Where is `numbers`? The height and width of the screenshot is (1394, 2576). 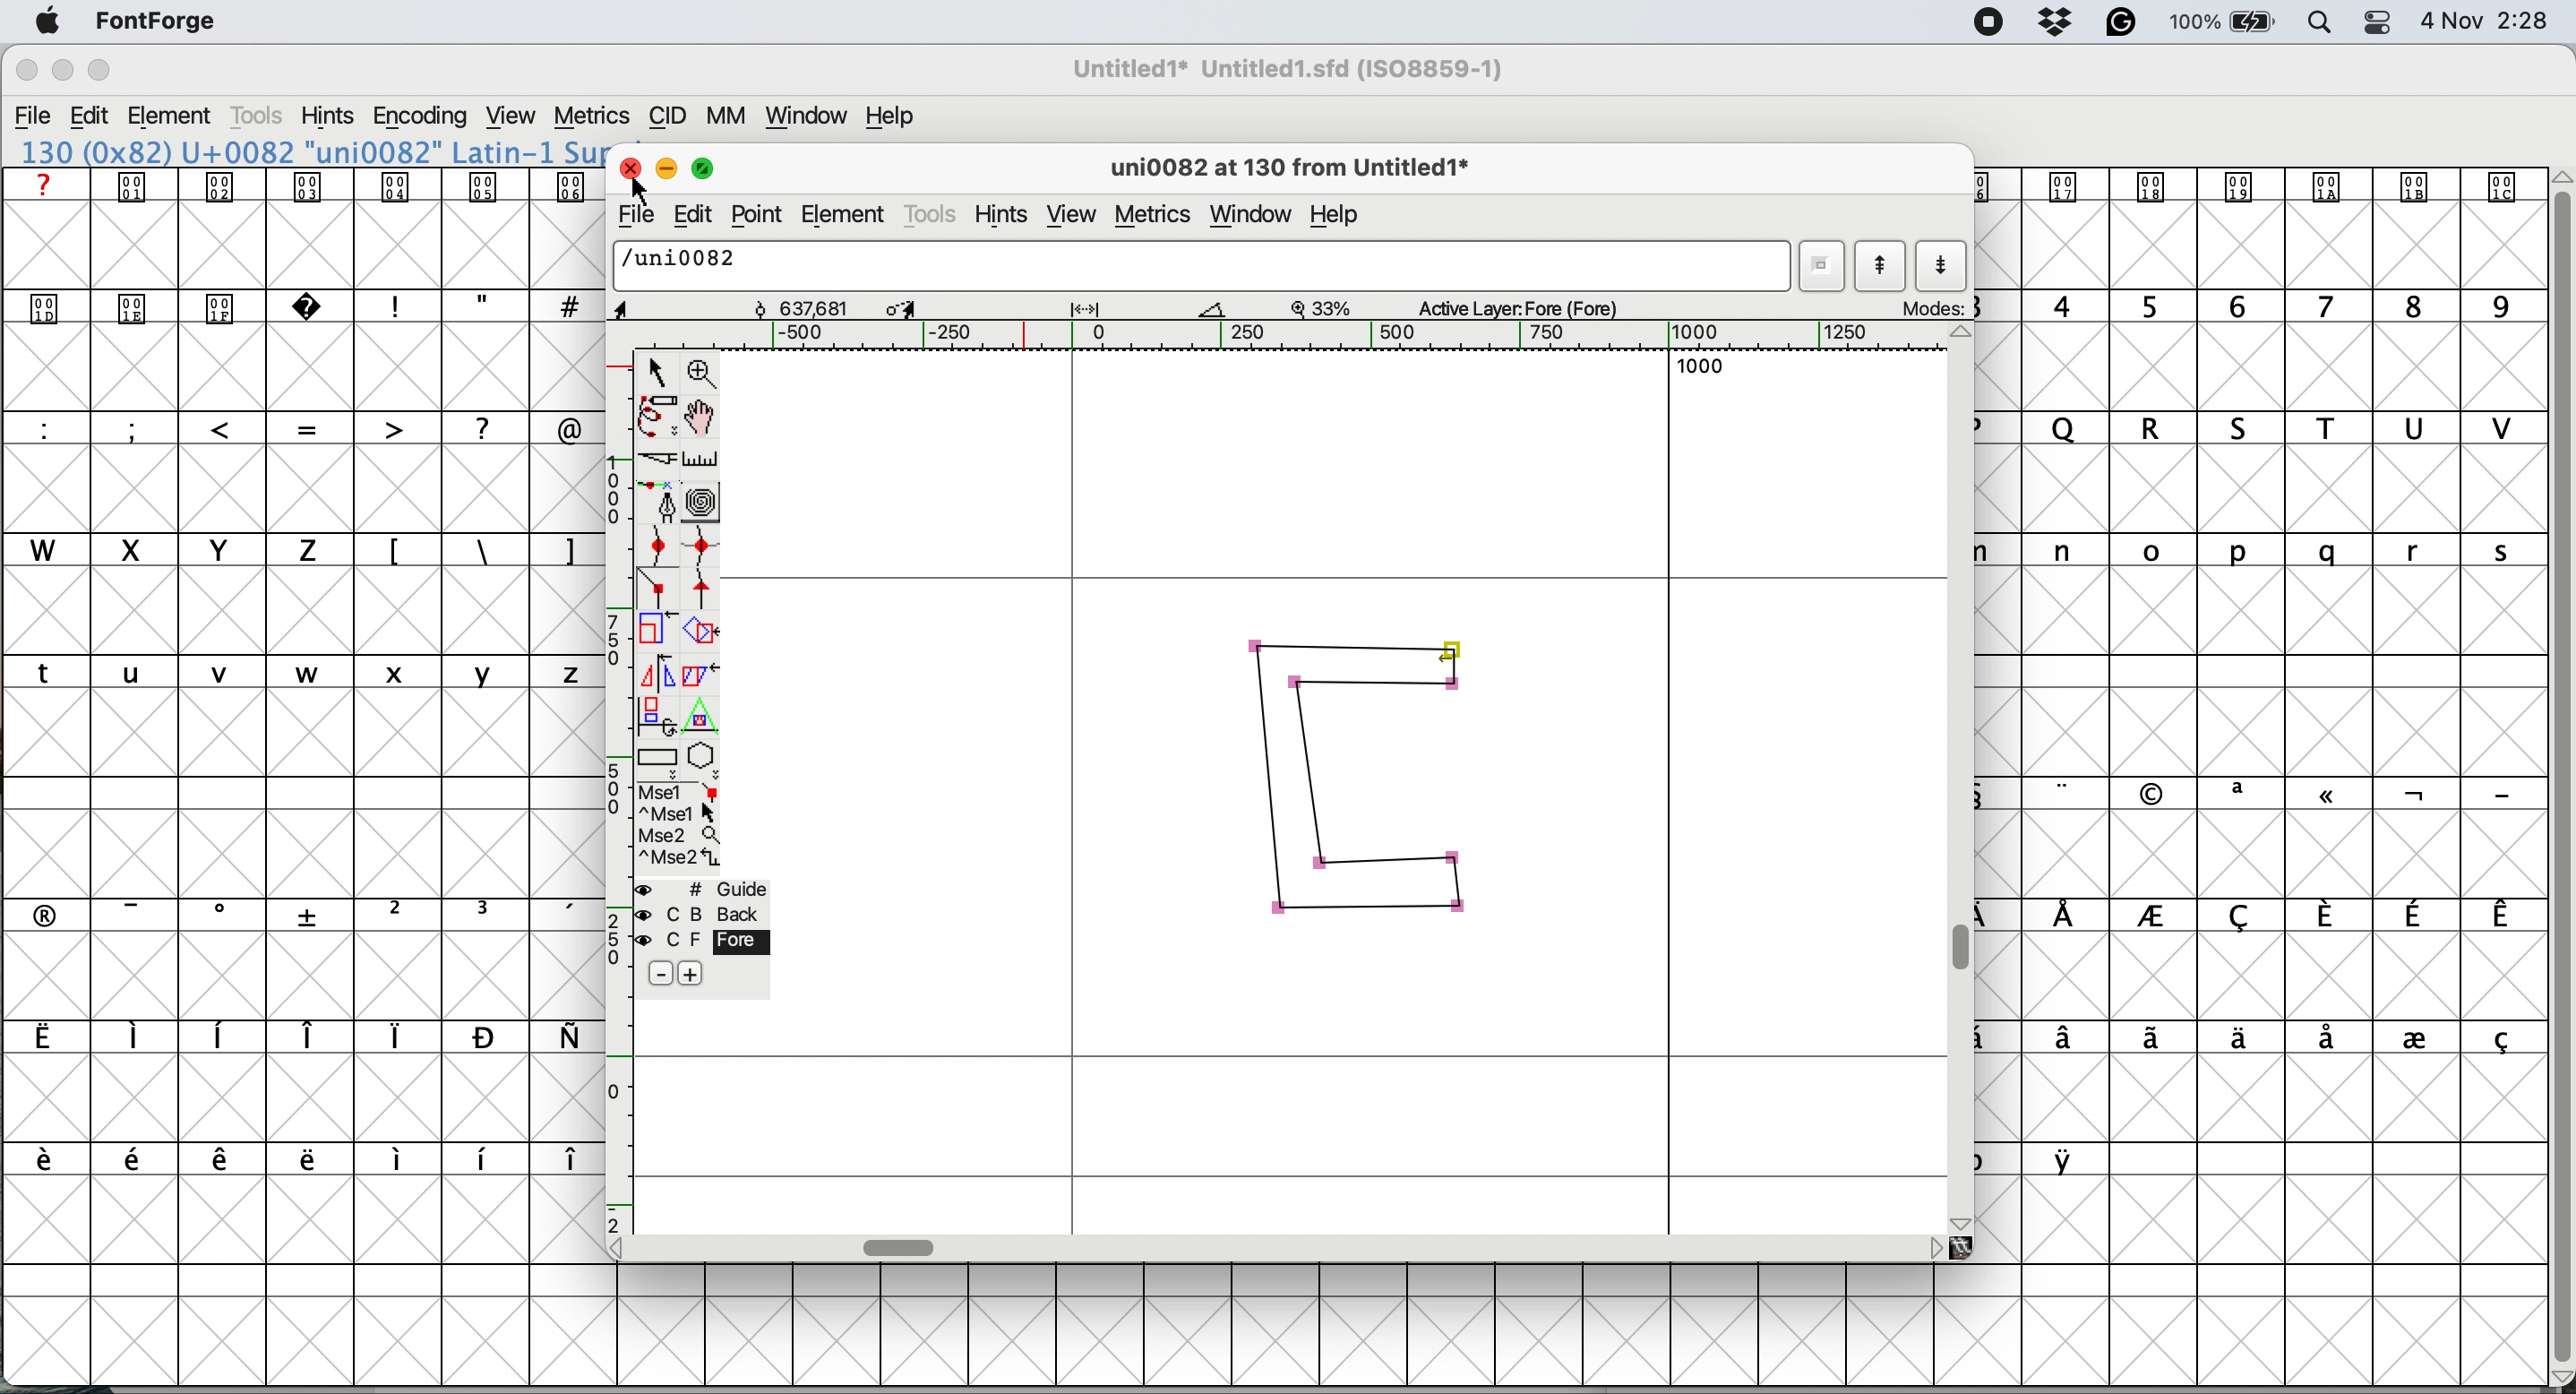 numbers is located at coordinates (2265, 305).